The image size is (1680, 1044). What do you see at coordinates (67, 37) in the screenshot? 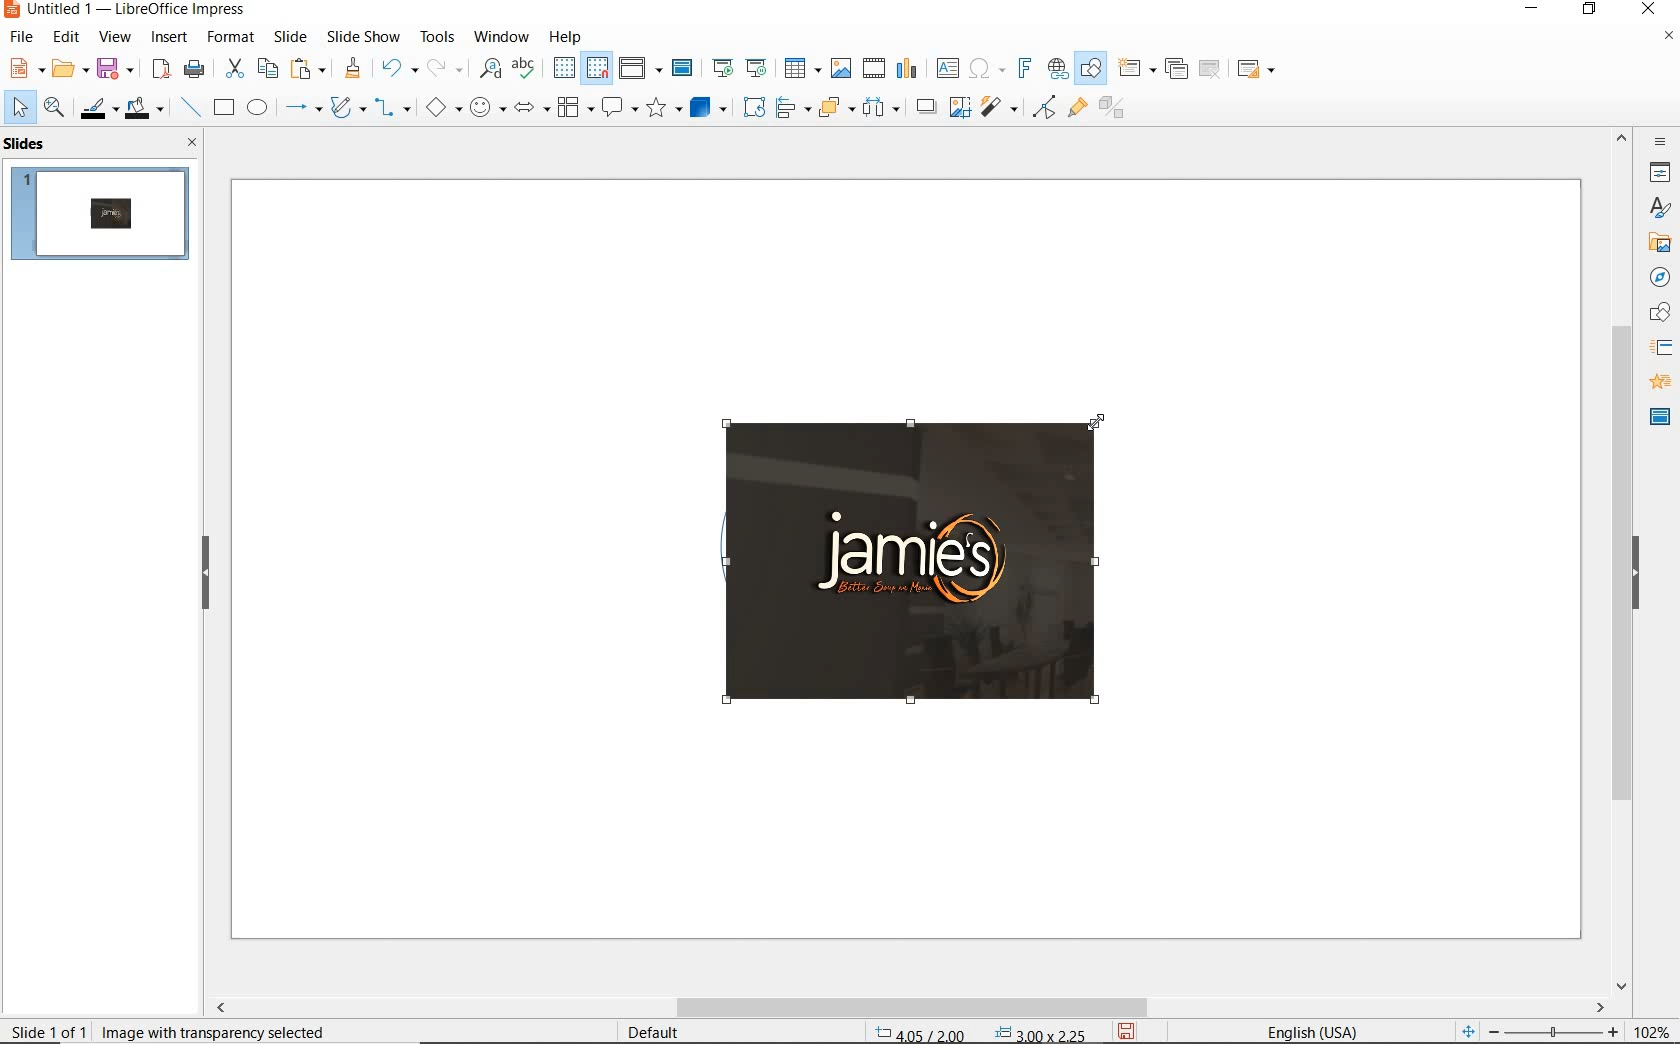
I see `edit` at bounding box center [67, 37].